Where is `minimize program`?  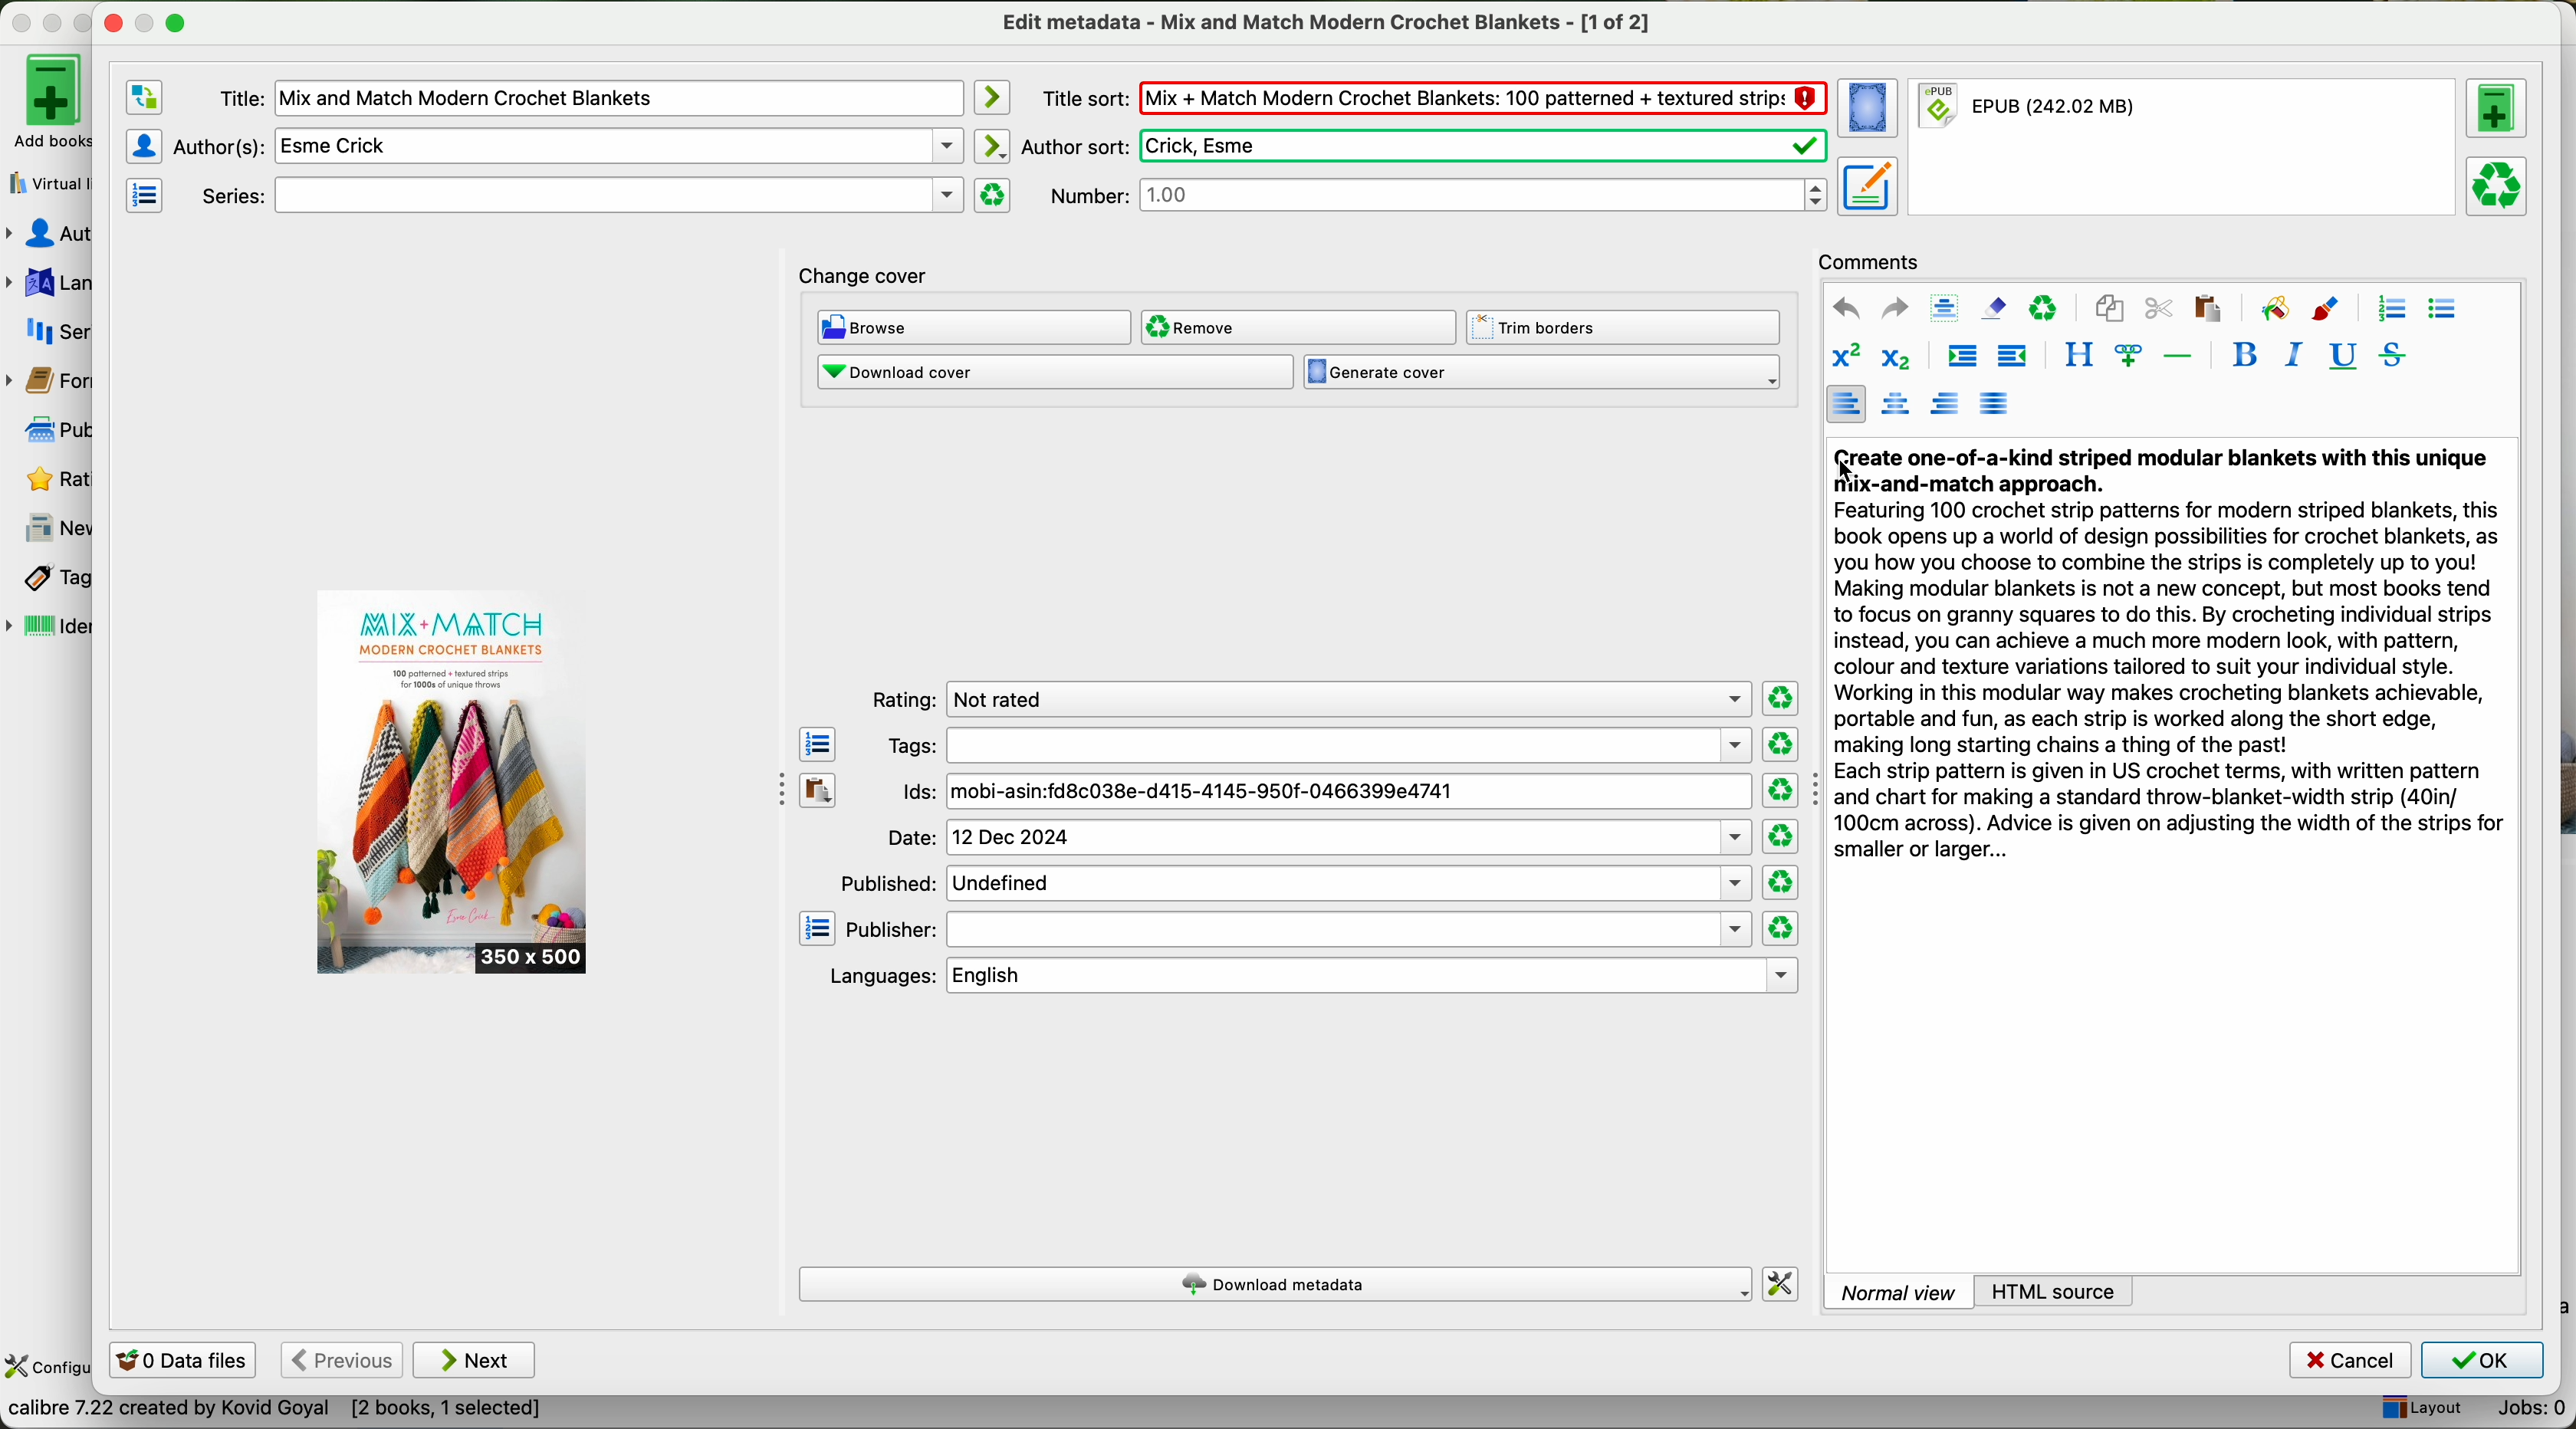
minimize program is located at coordinates (56, 22).